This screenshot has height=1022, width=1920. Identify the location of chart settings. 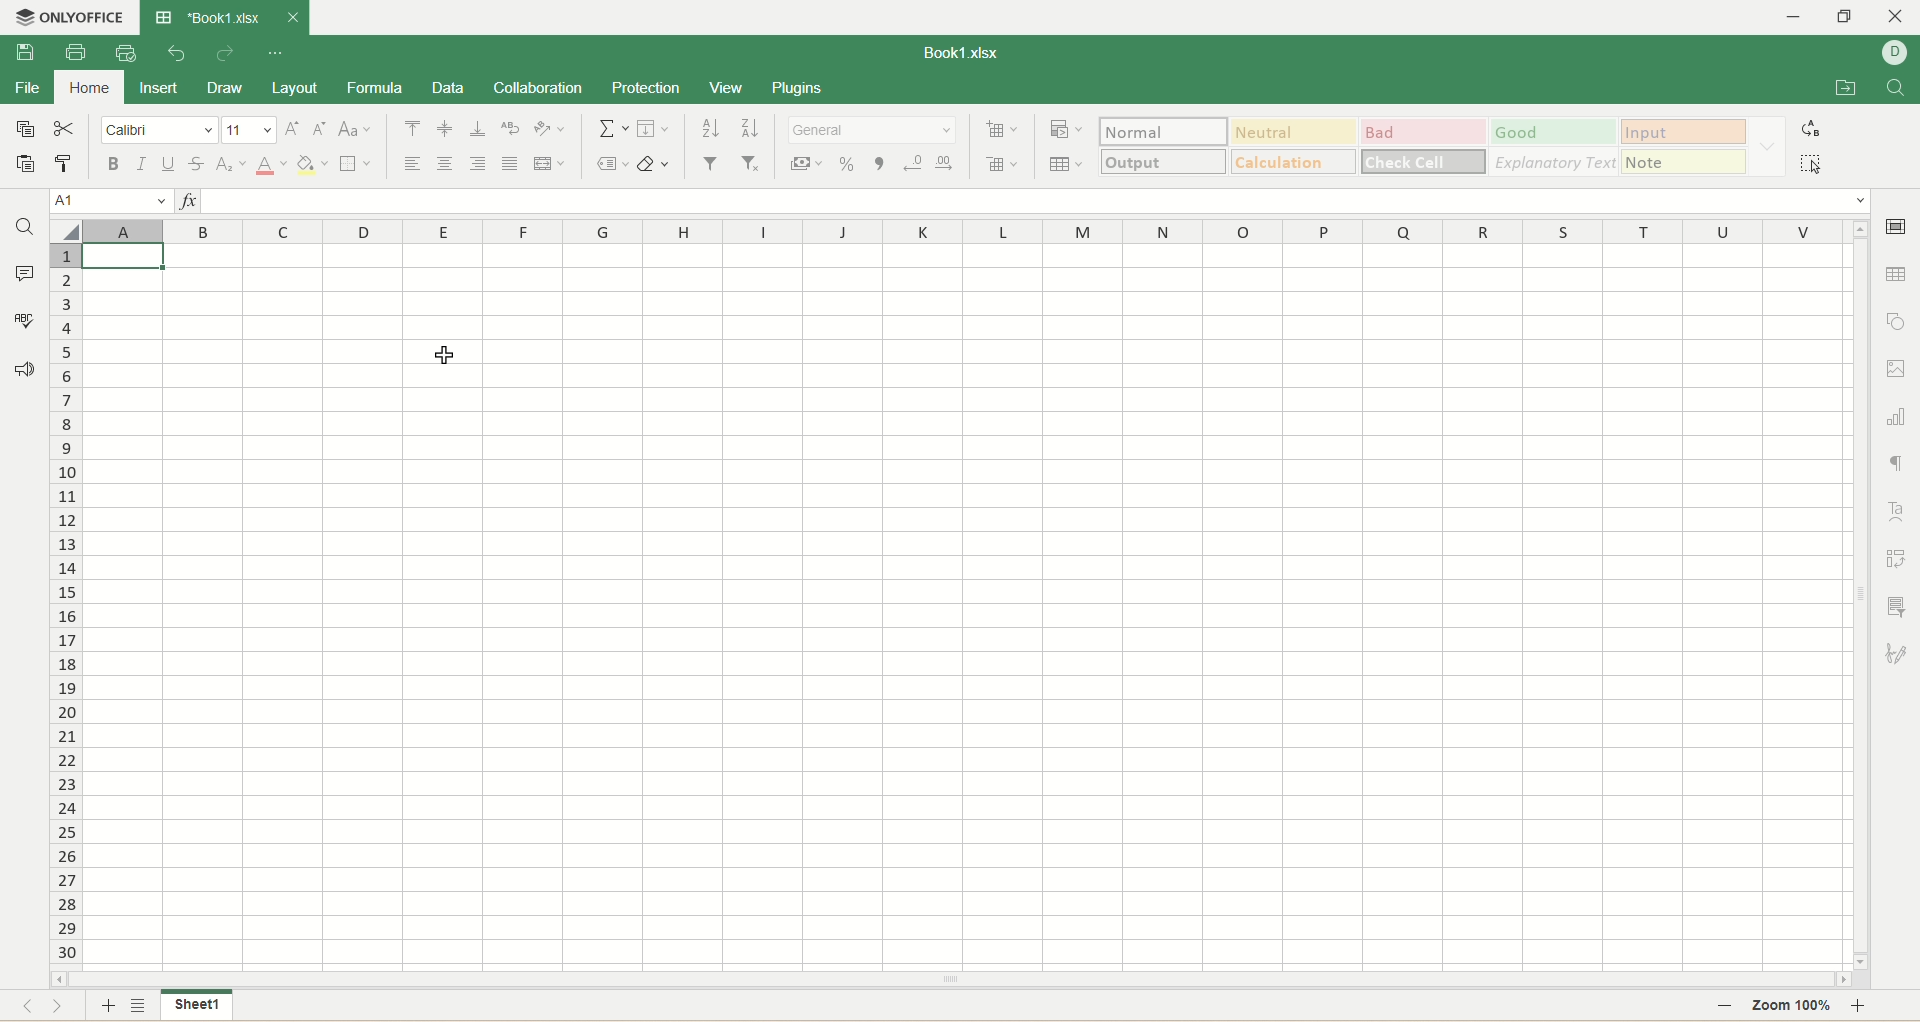
(1897, 418).